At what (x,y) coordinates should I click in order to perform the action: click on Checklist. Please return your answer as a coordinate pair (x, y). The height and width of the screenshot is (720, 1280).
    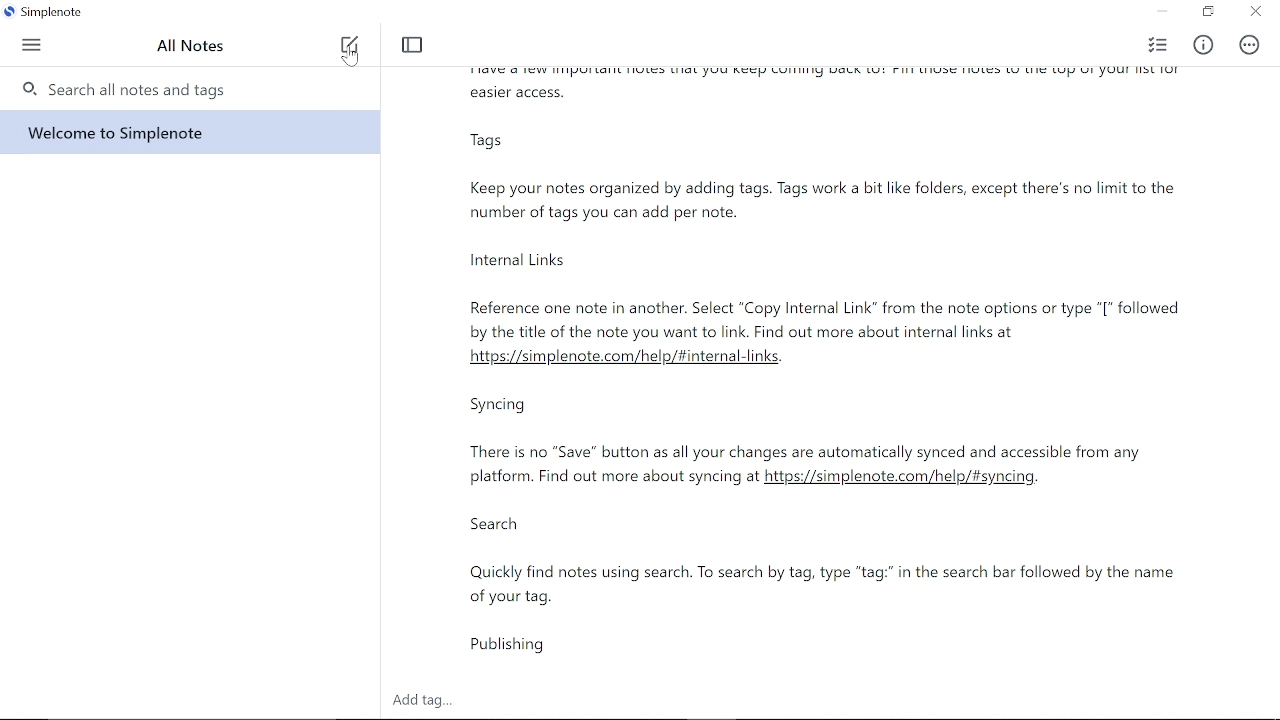
    Looking at the image, I should click on (1158, 45).